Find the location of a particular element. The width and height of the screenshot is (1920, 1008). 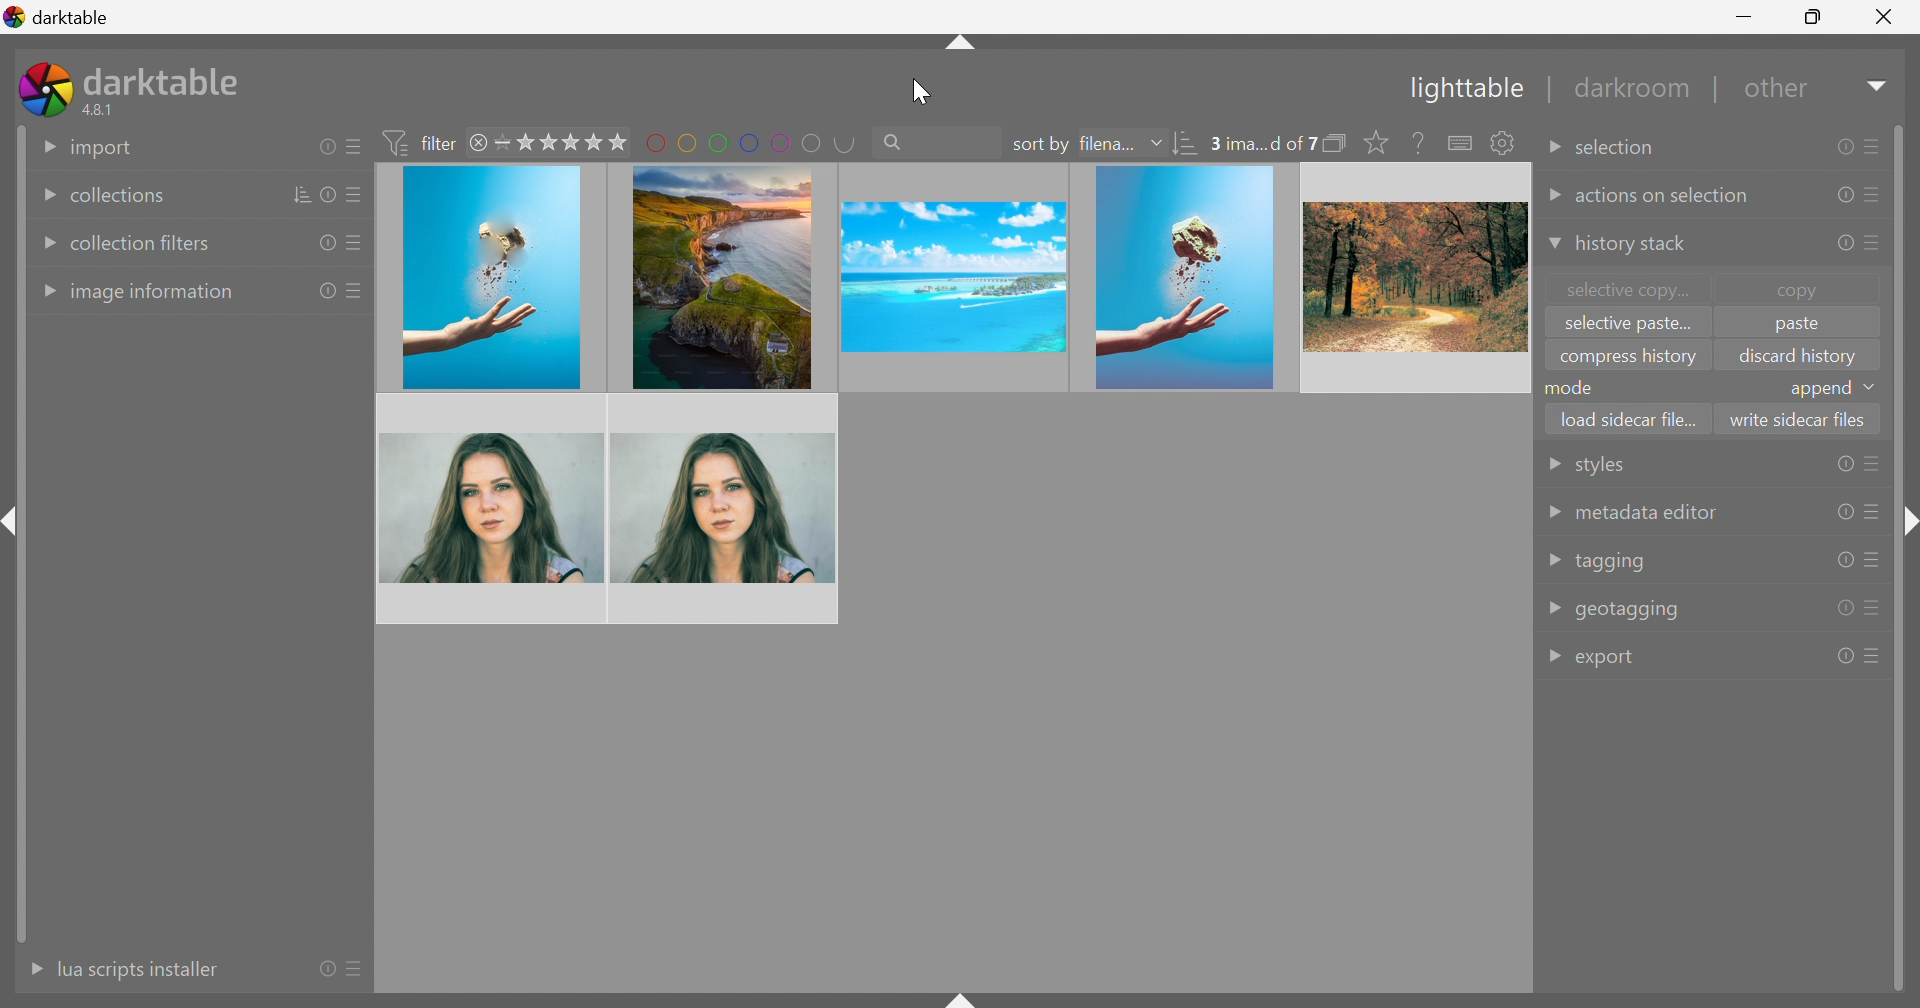

reset is located at coordinates (322, 244).